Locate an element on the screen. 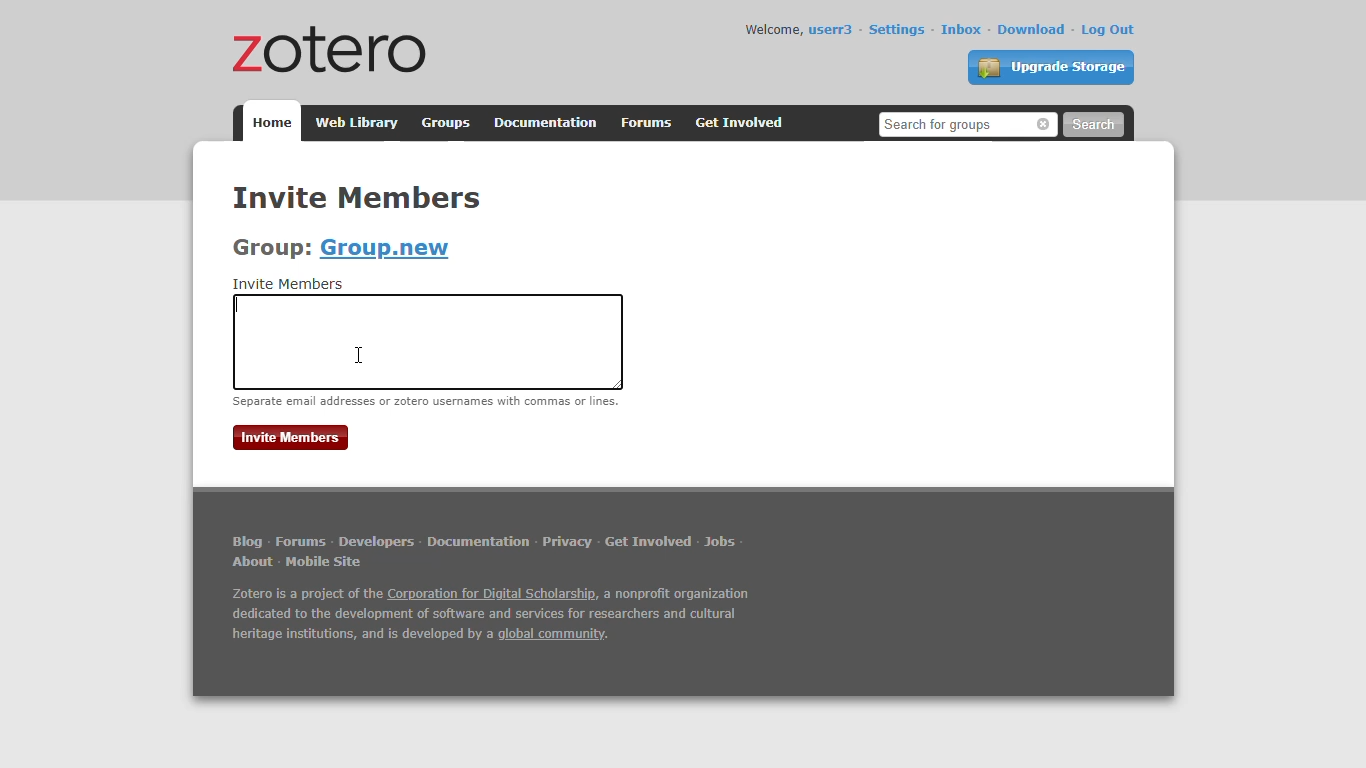  home is located at coordinates (271, 121).